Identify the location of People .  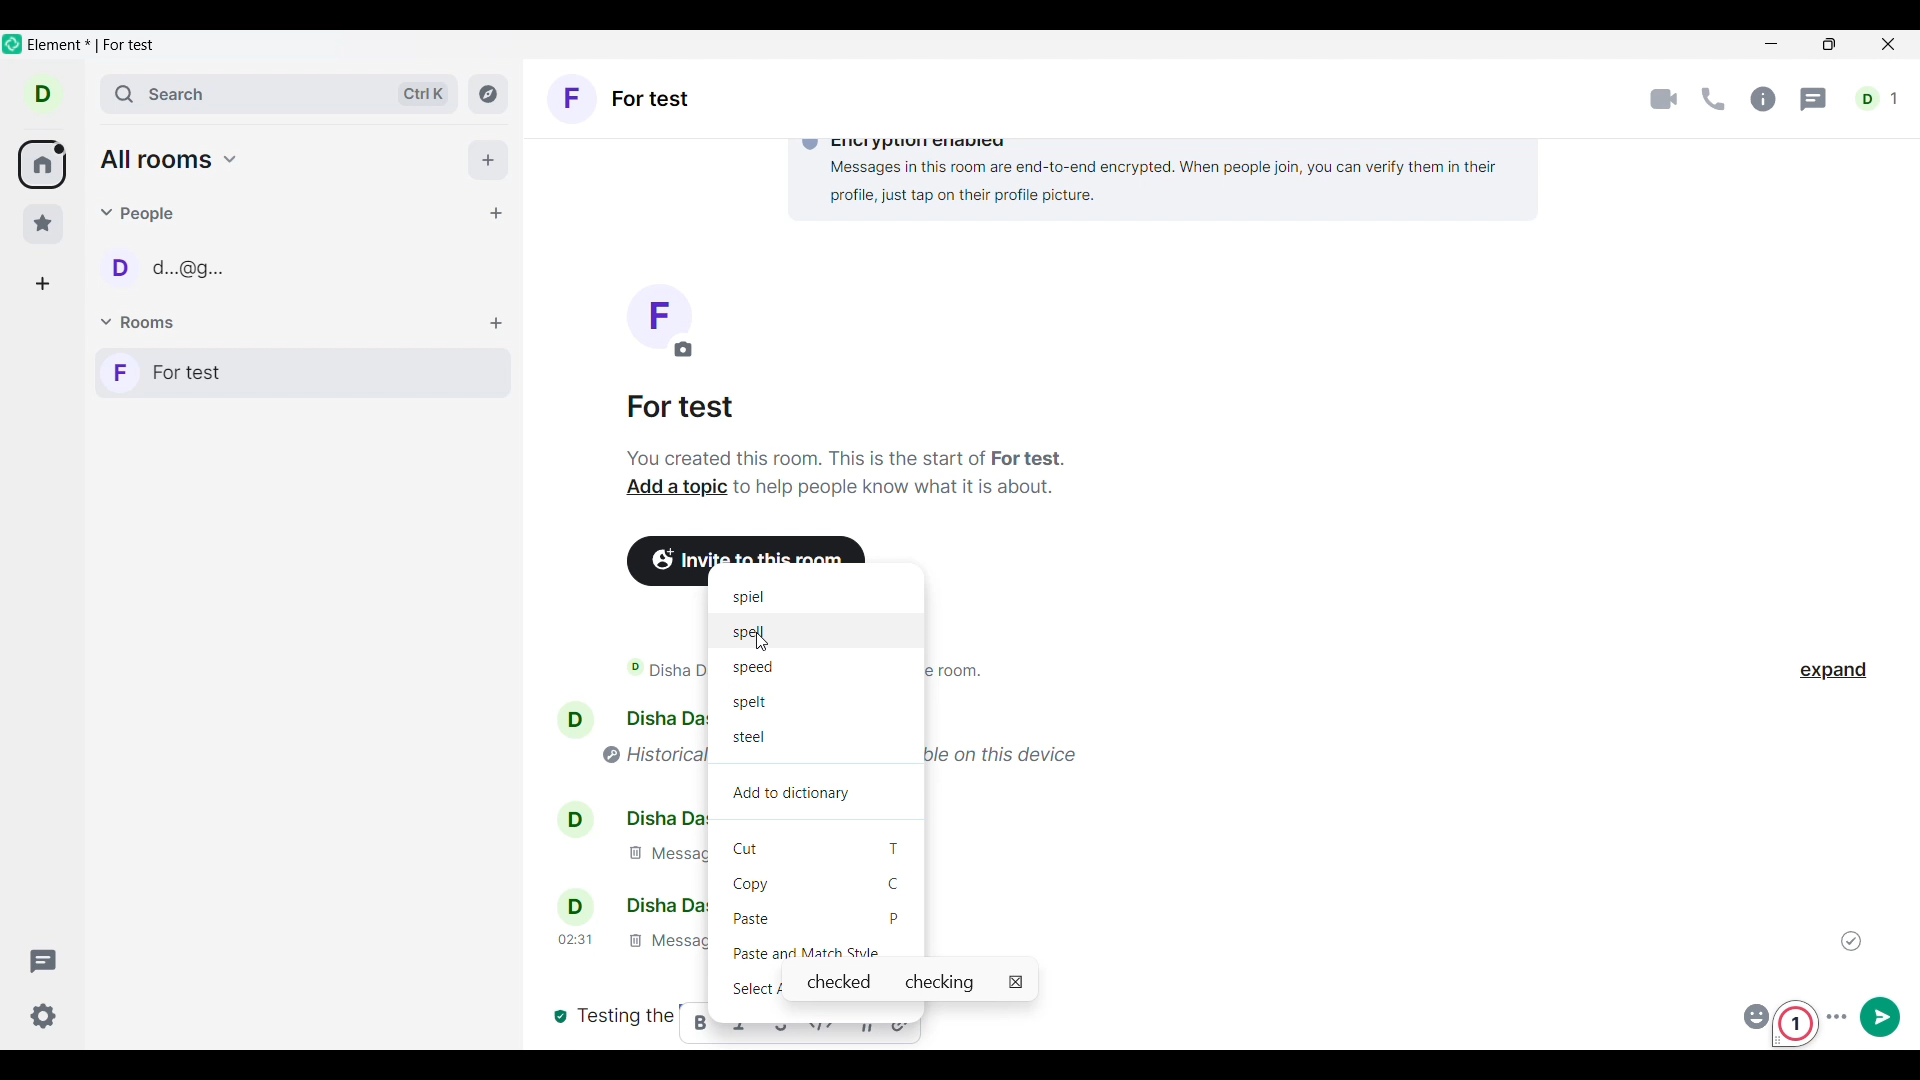
(141, 213).